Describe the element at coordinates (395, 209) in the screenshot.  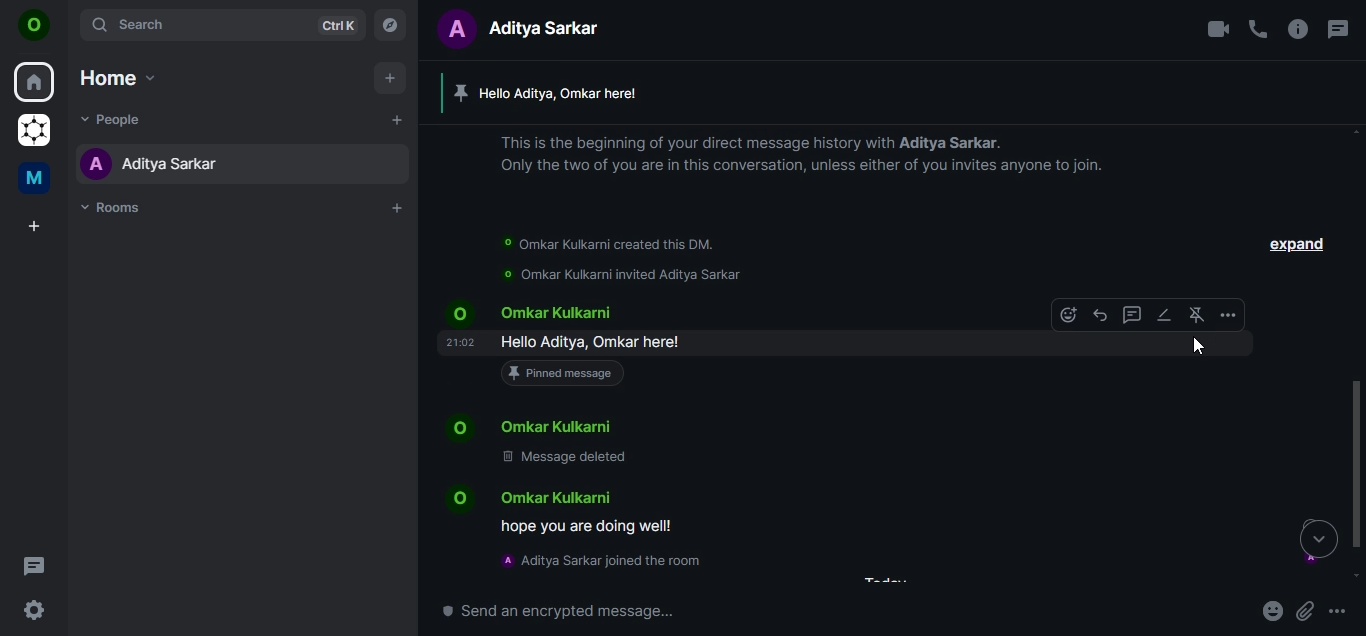
I see `add rooms` at that location.